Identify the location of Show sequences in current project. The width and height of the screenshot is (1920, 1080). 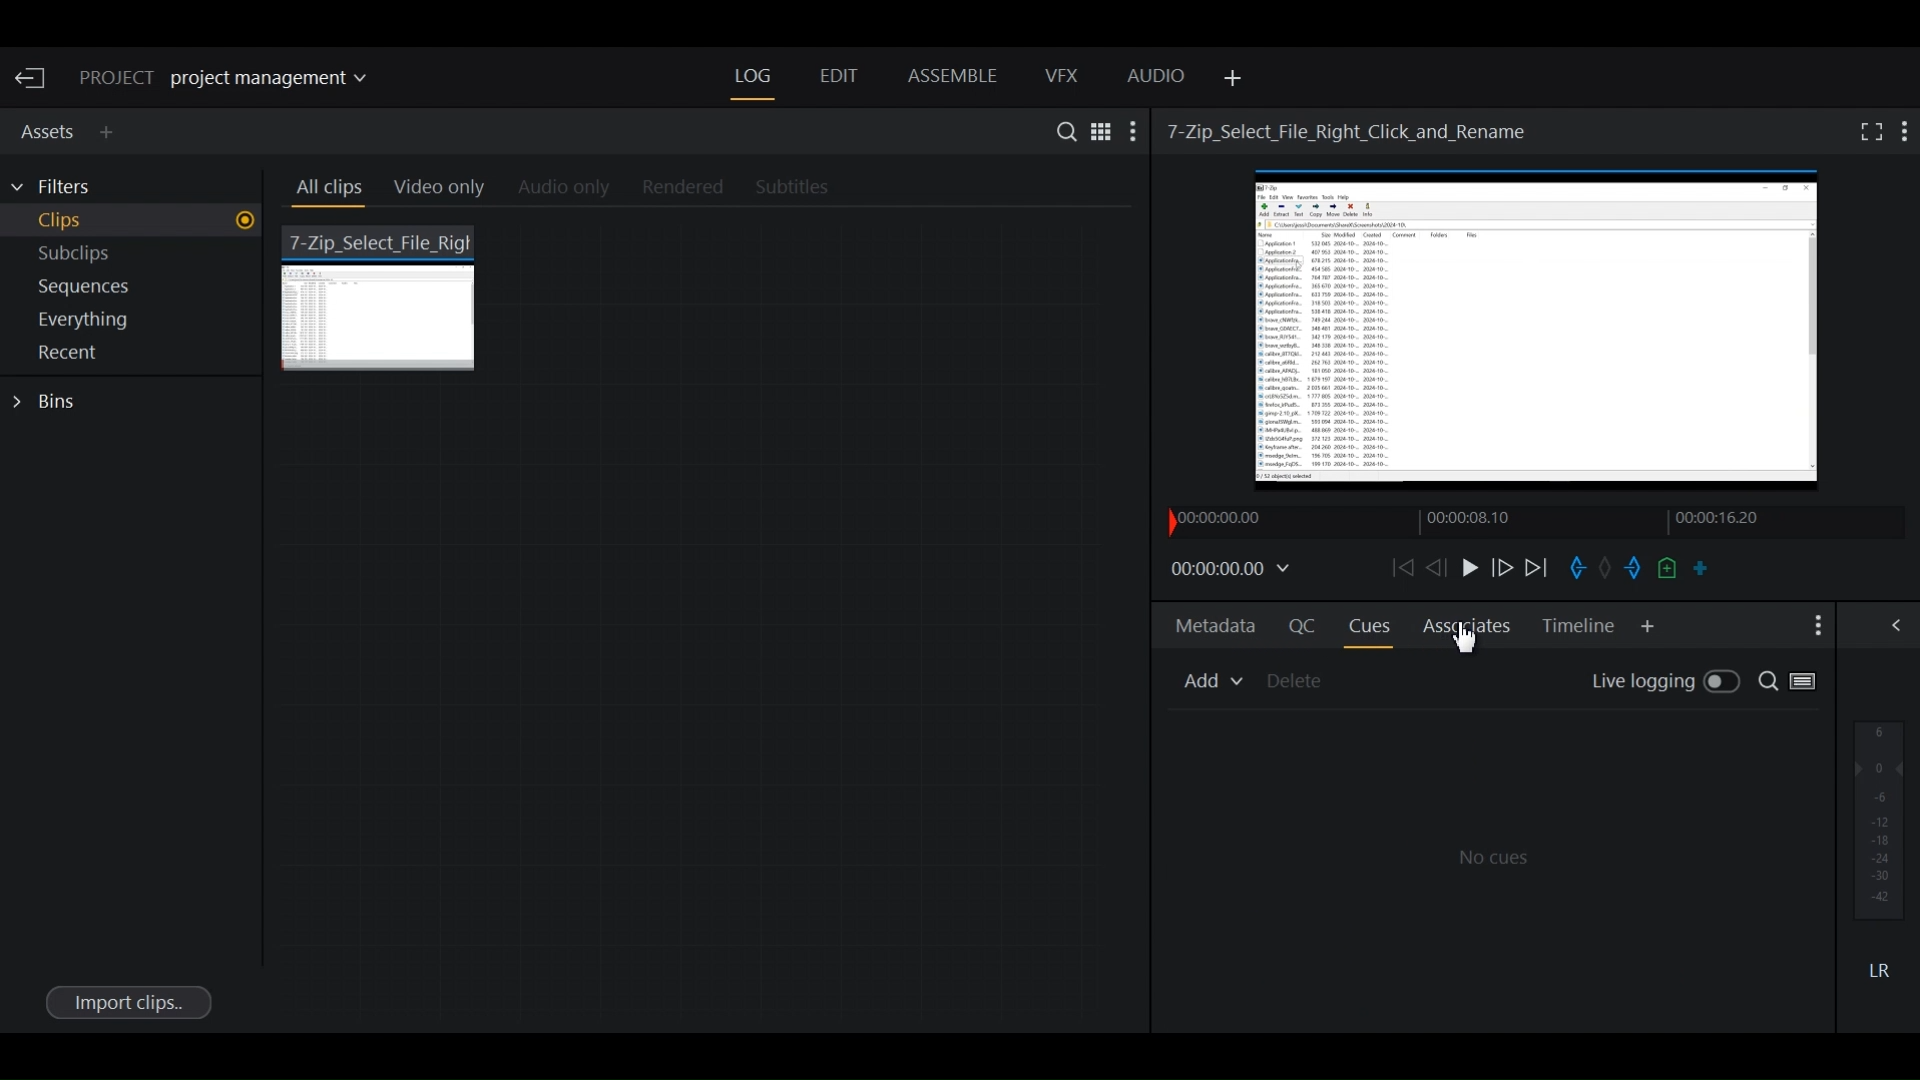
(136, 289).